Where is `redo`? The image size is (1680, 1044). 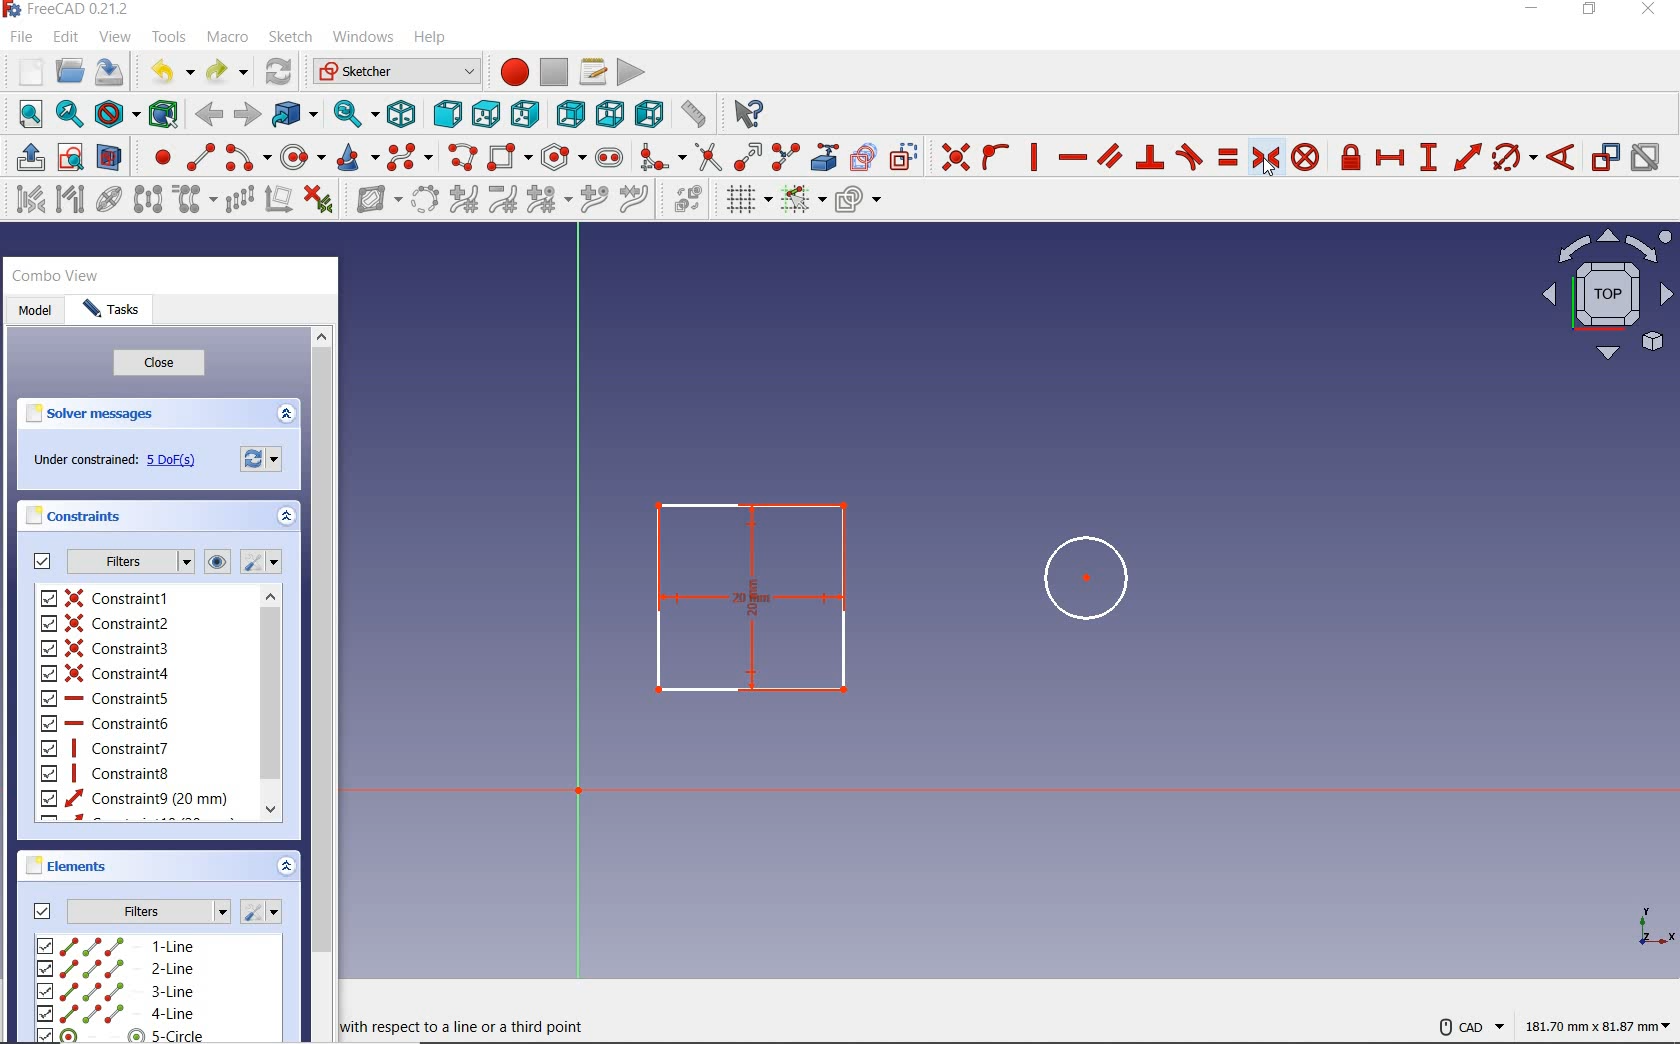
redo is located at coordinates (227, 71).